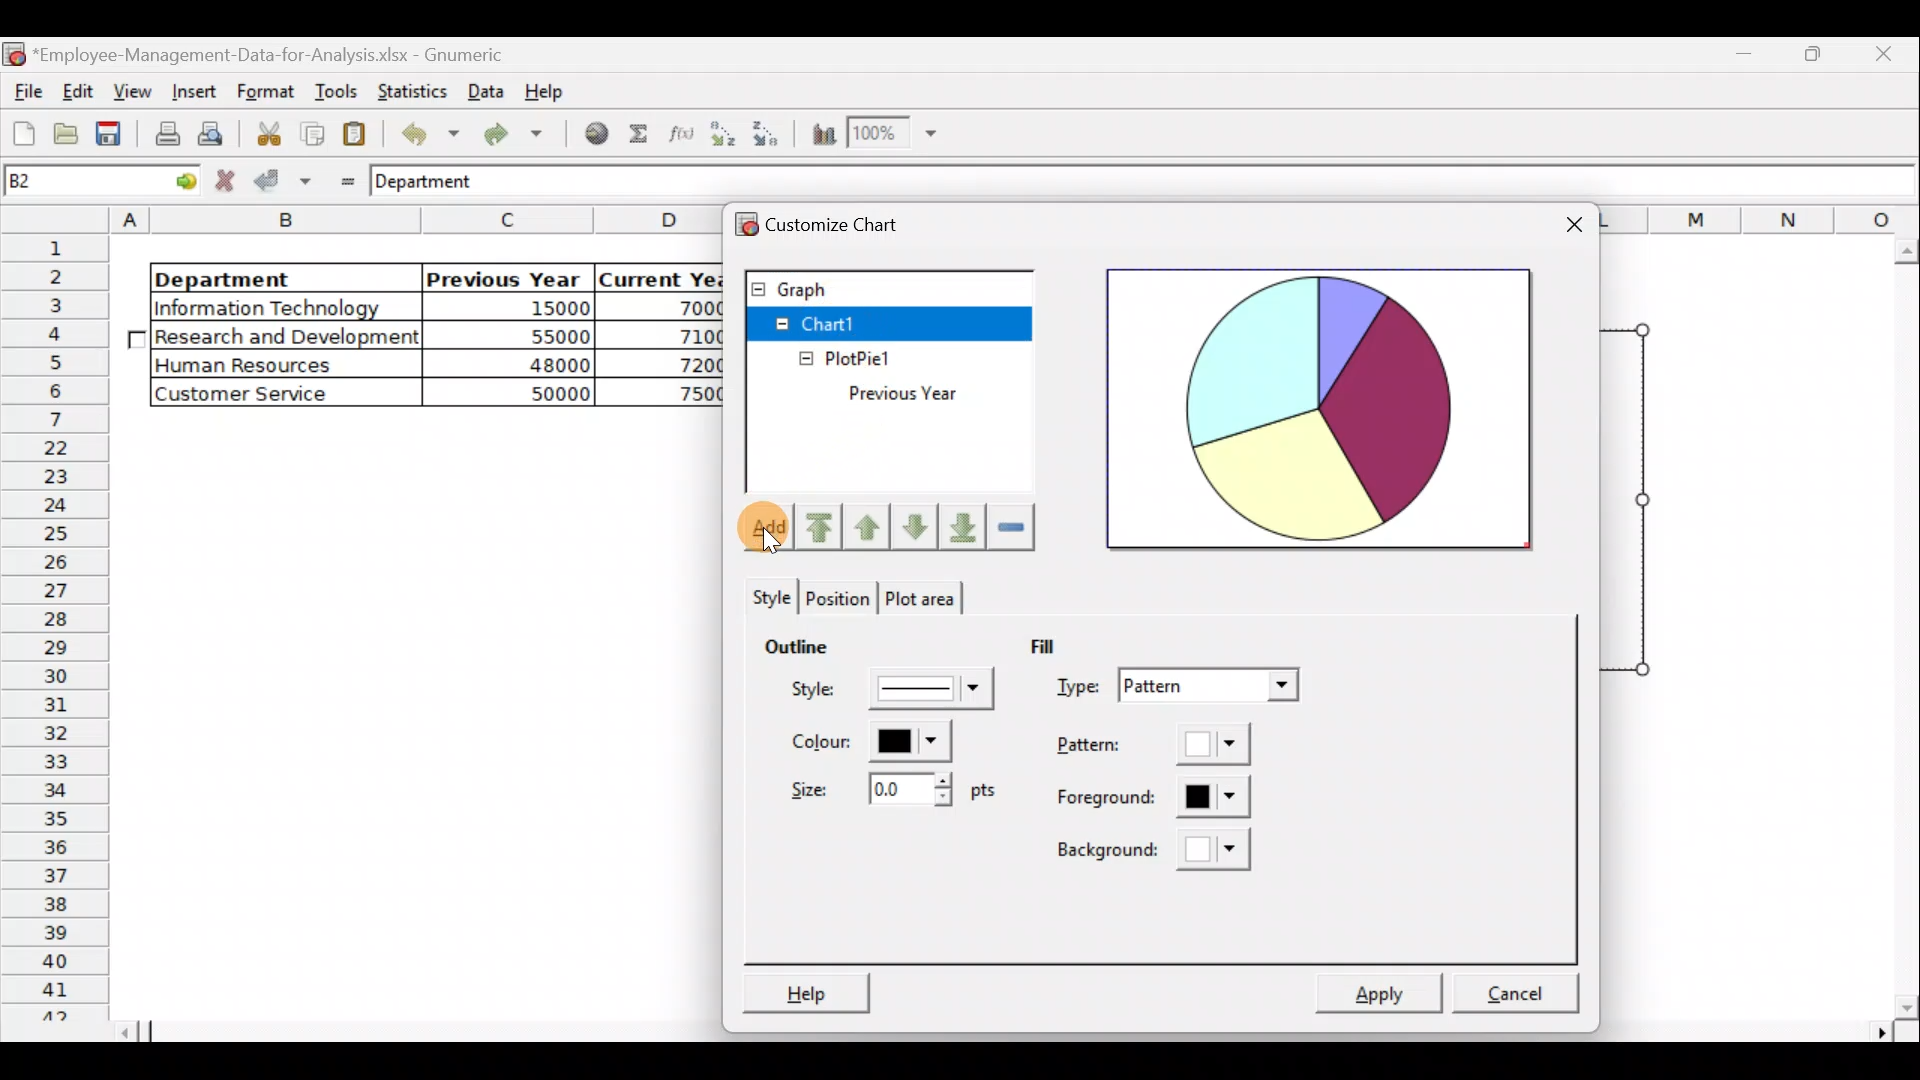 The width and height of the screenshot is (1920, 1080). I want to click on Previous Year, so click(946, 394).